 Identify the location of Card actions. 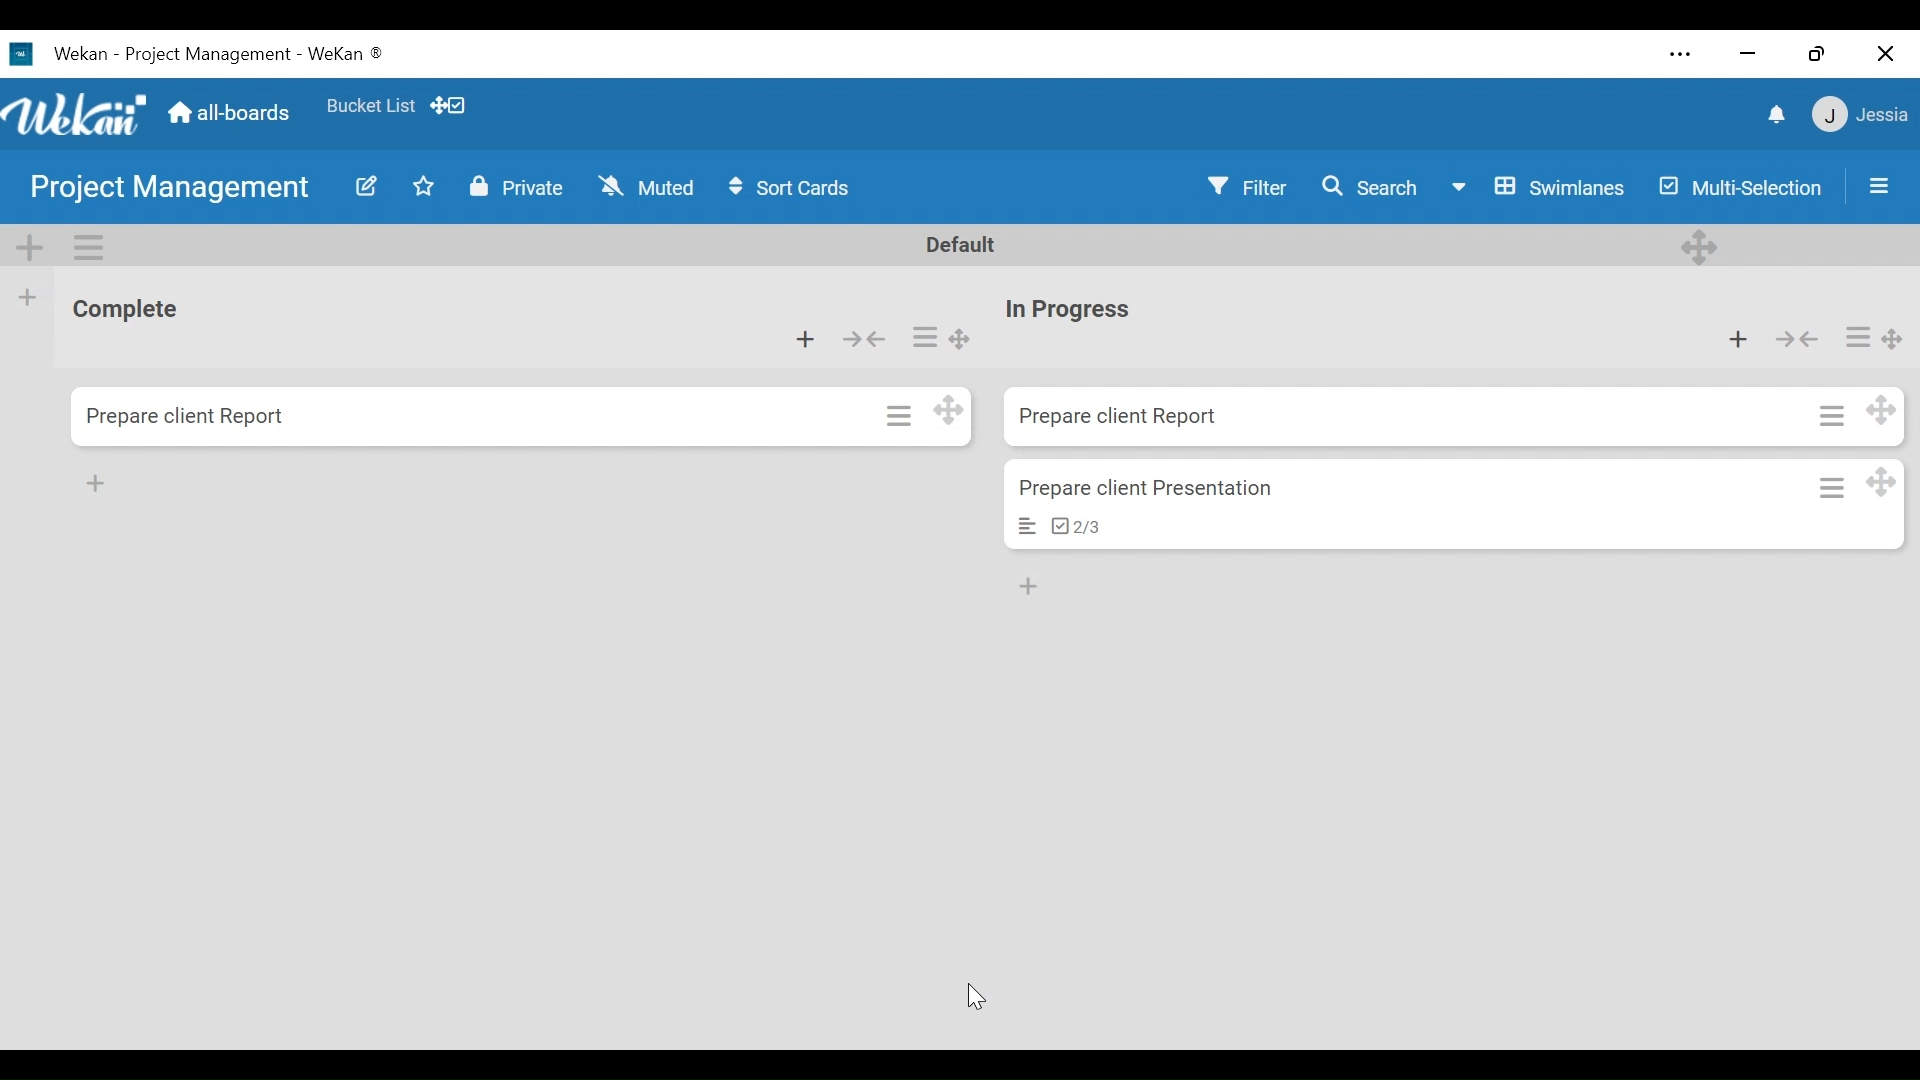
(897, 414).